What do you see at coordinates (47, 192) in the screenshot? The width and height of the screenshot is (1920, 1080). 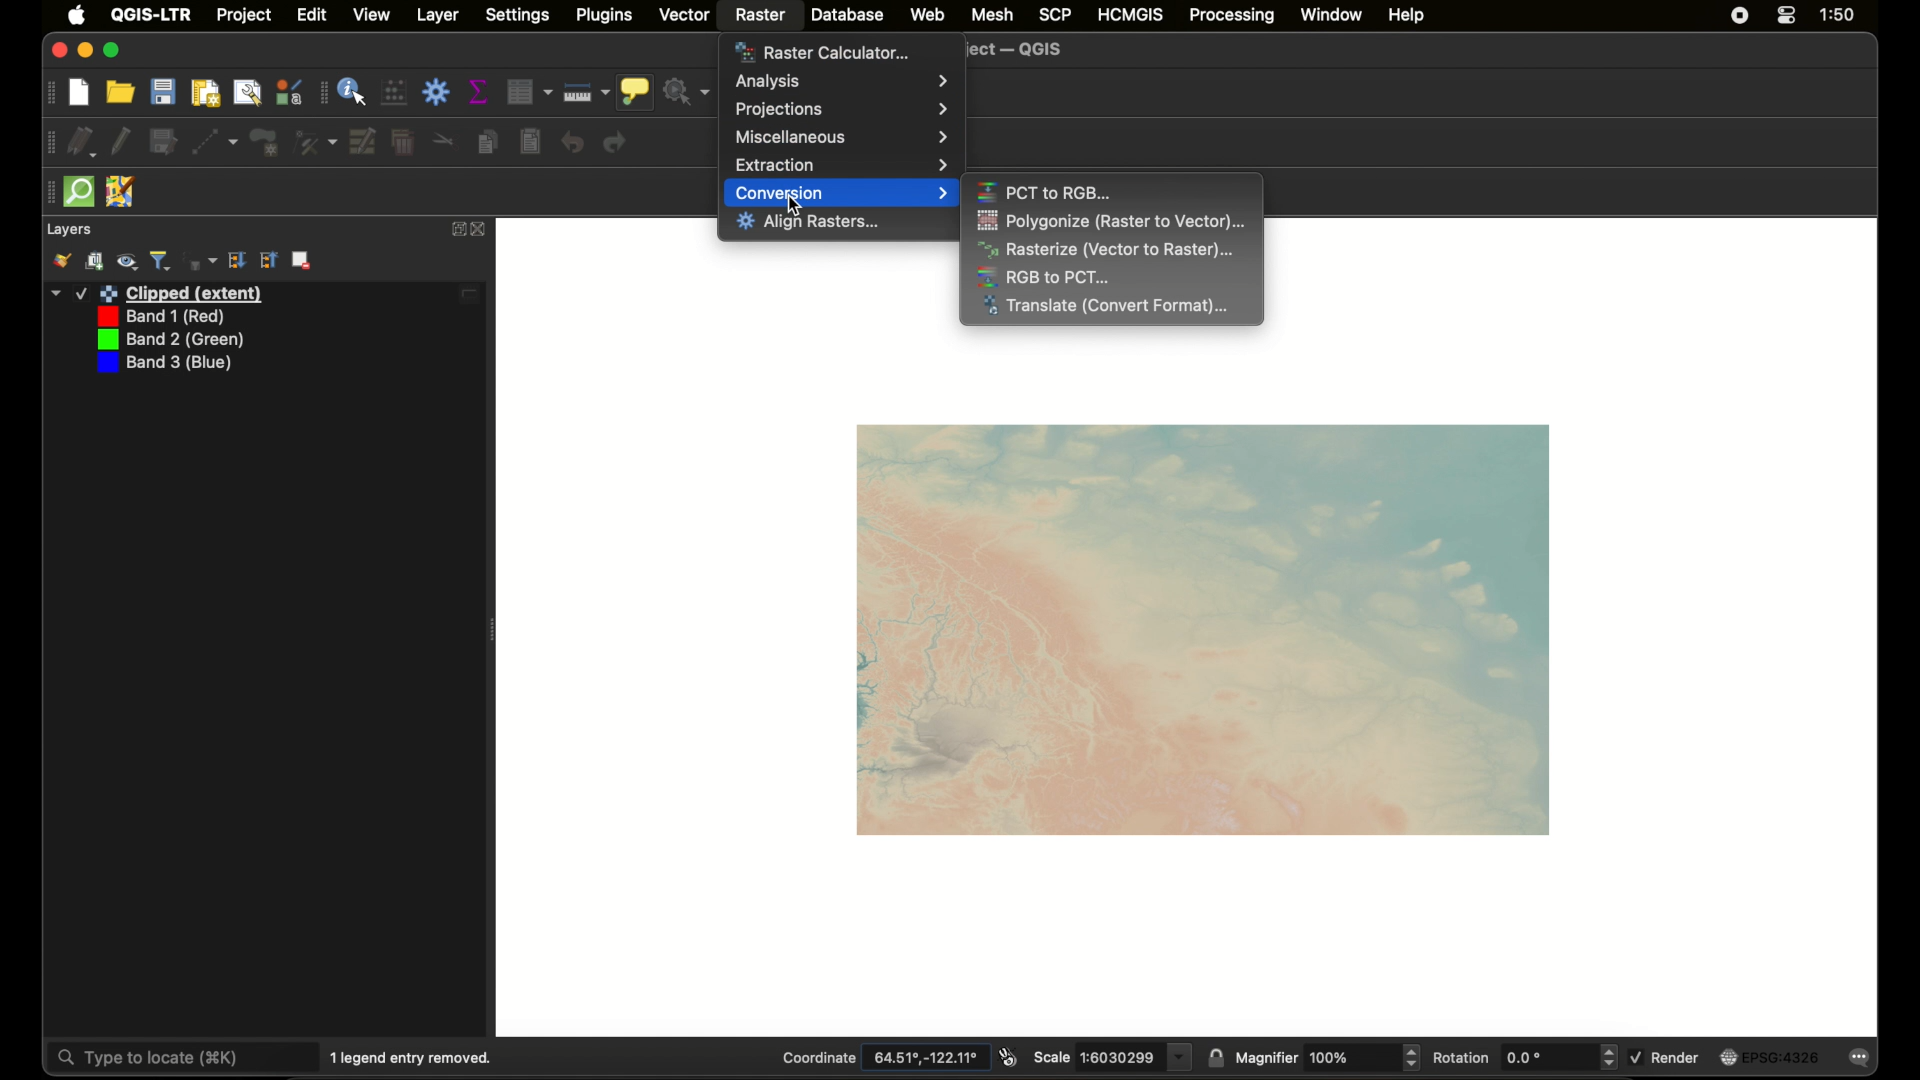 I see `drag handle` at bounding box center [47, 192].